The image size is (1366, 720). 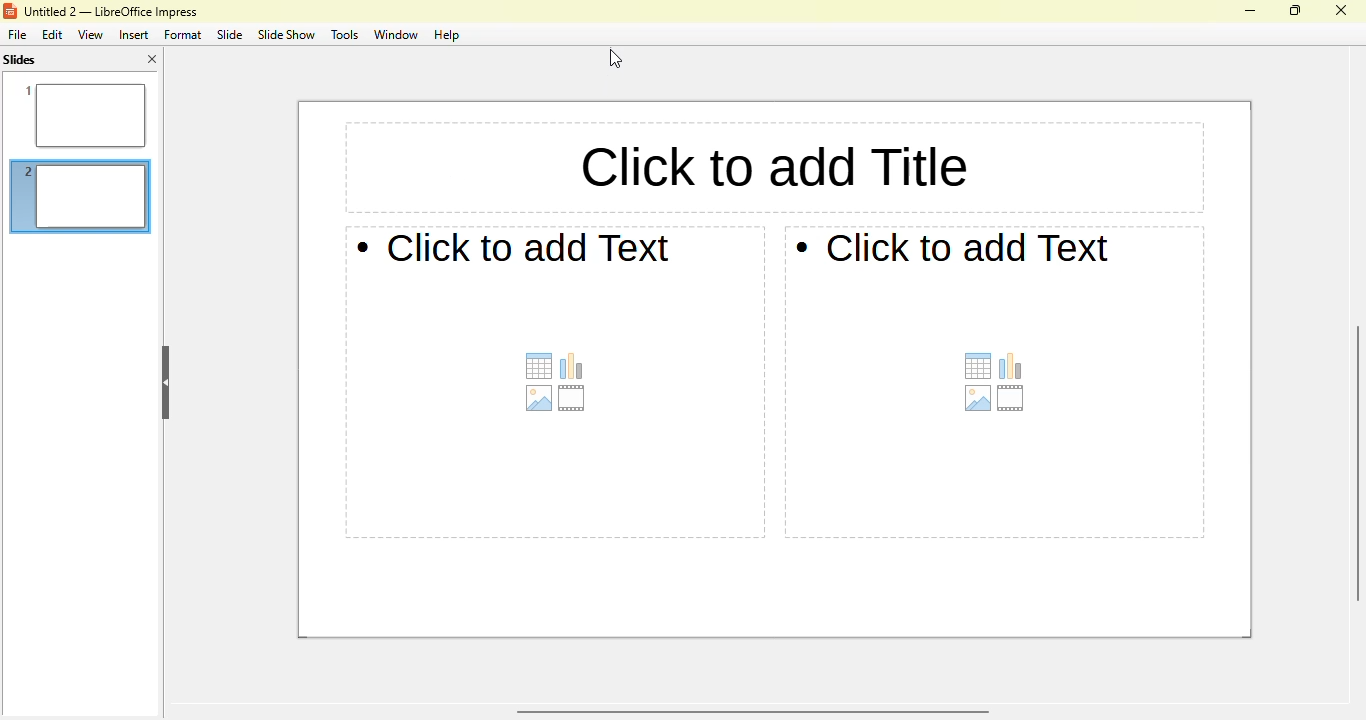 What do you see at coordinates (53, 35) in the screenshot?
I see `edit` at bounding box center [53, 35].